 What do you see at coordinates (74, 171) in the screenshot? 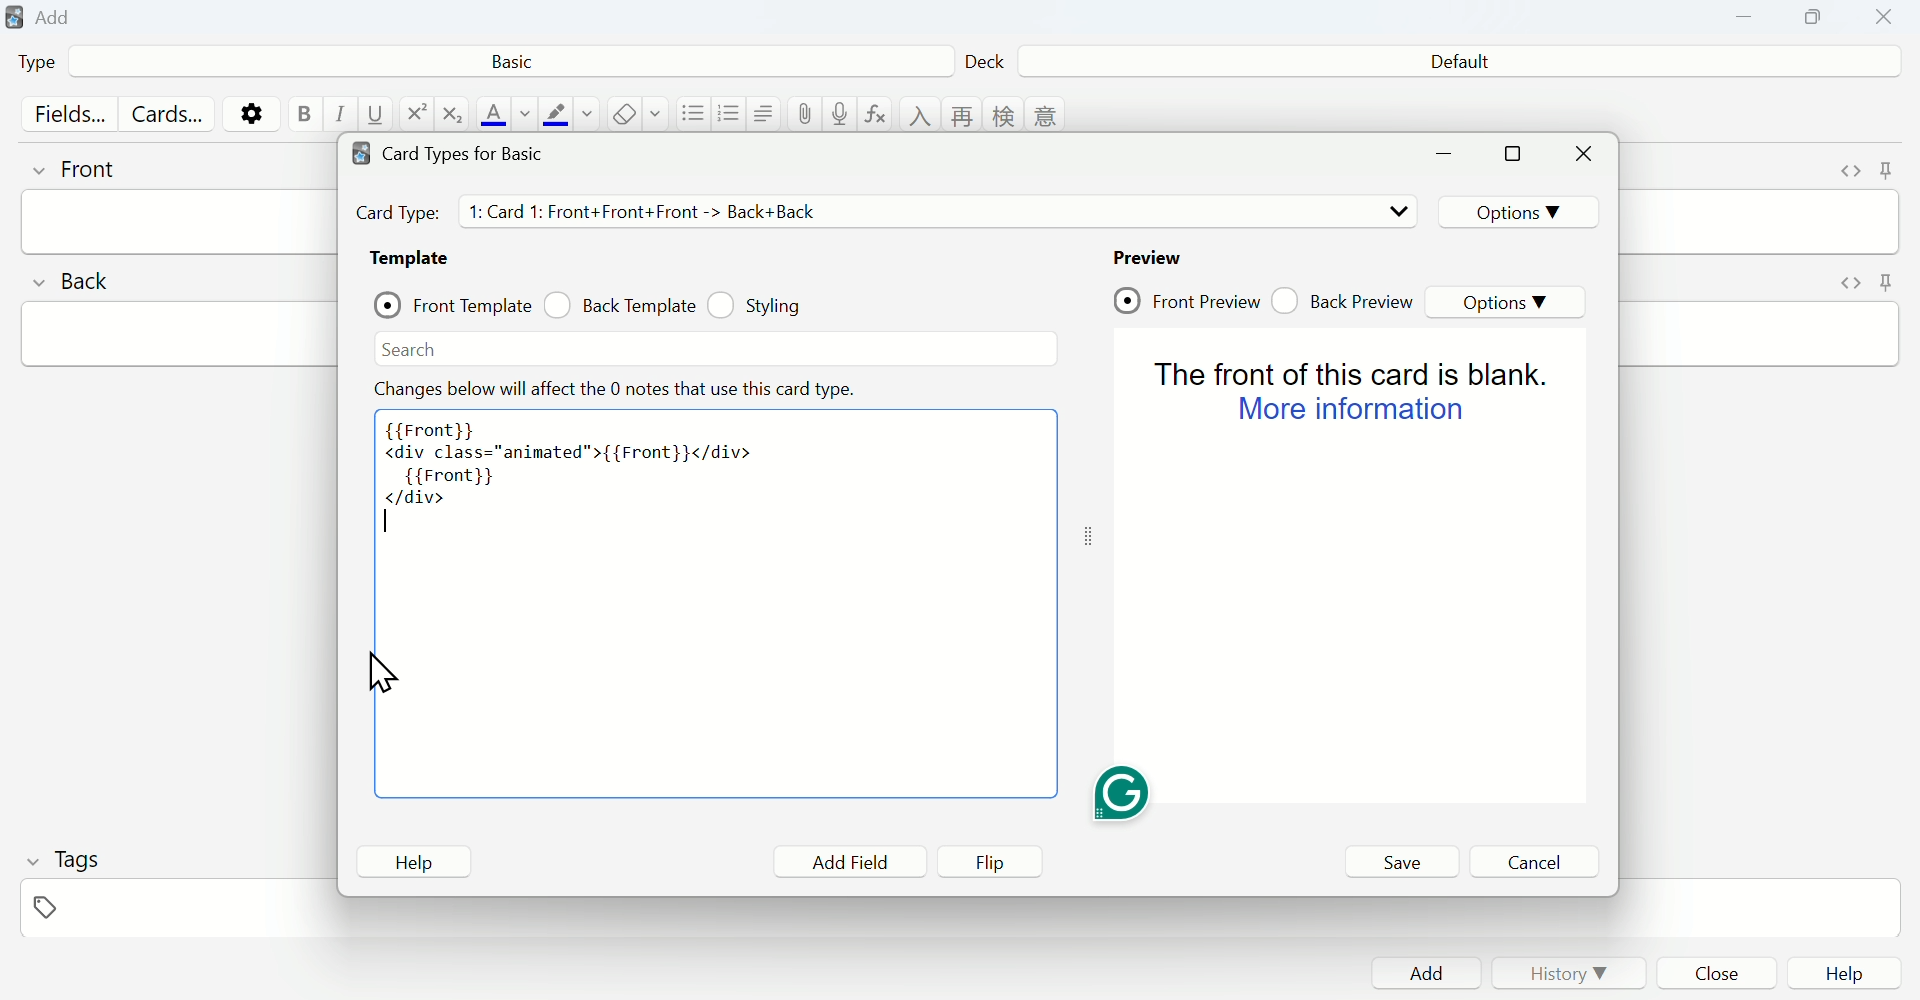
I see `front` at bounding box center [74, 171].